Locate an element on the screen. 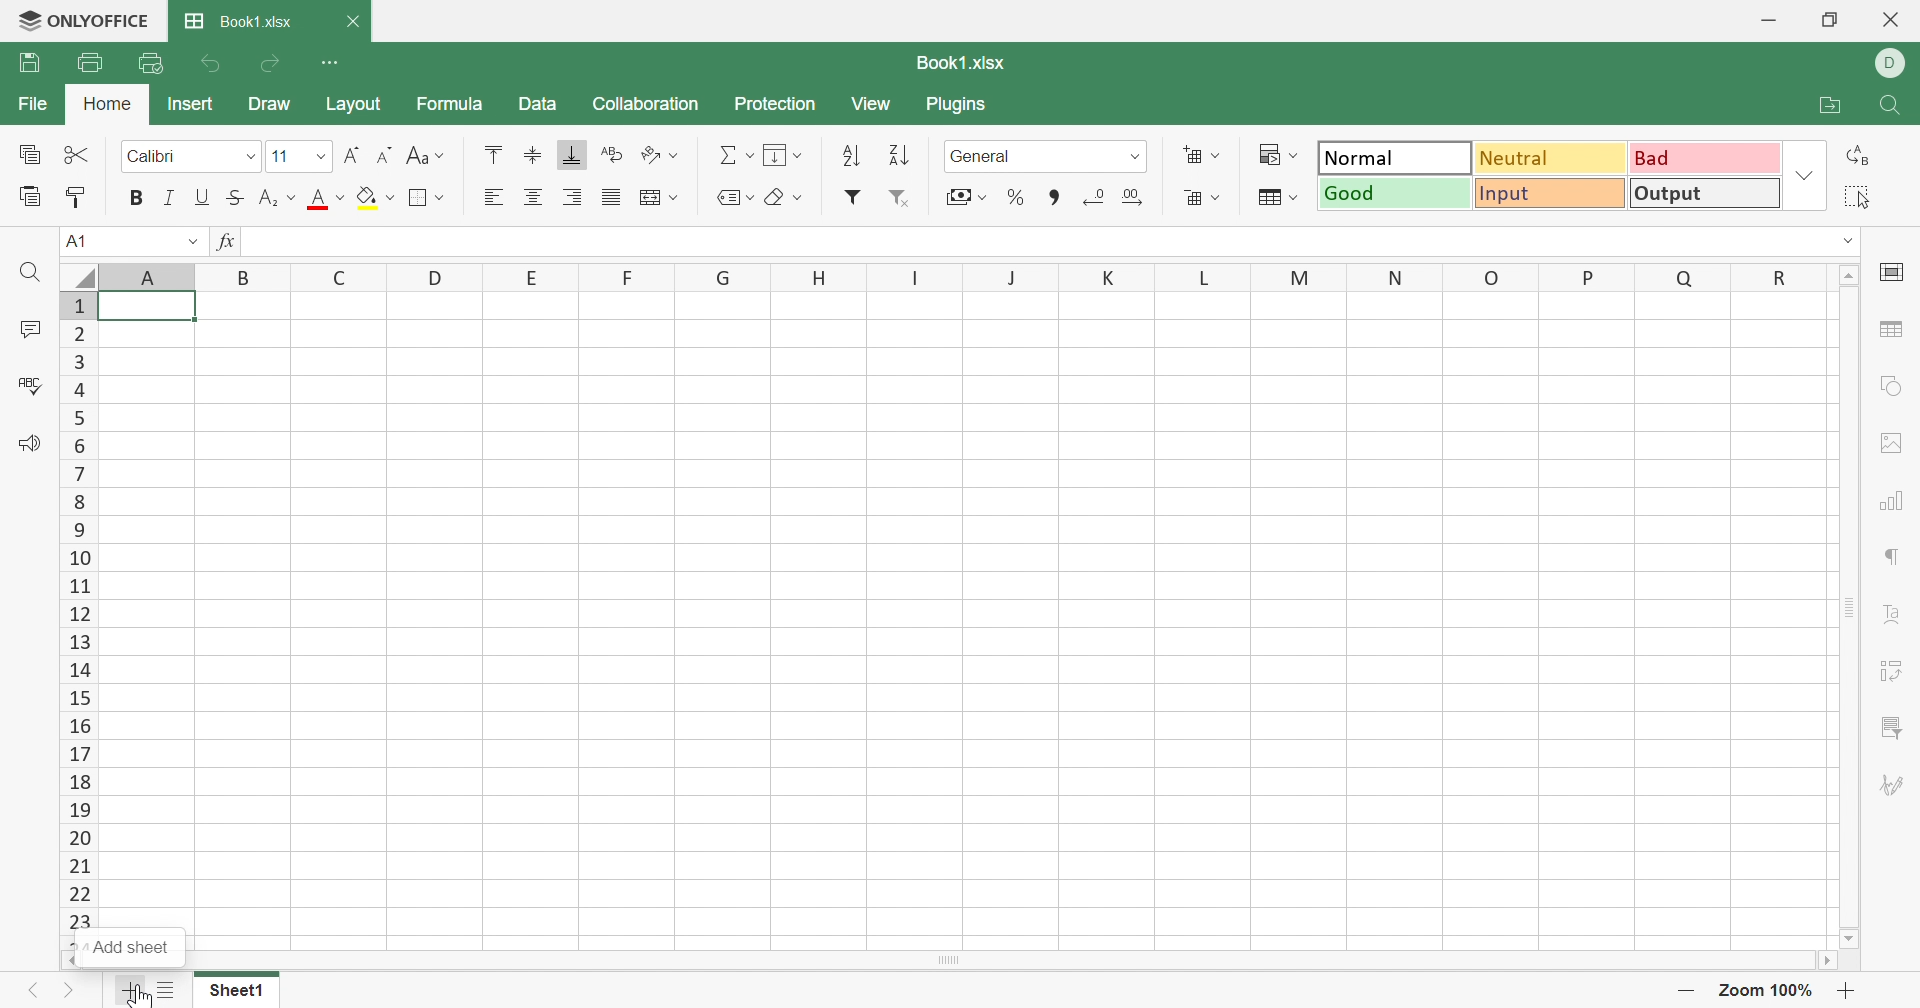 The image size is (1920, 1008). Delete cells is located at coordinates (1195, 200).